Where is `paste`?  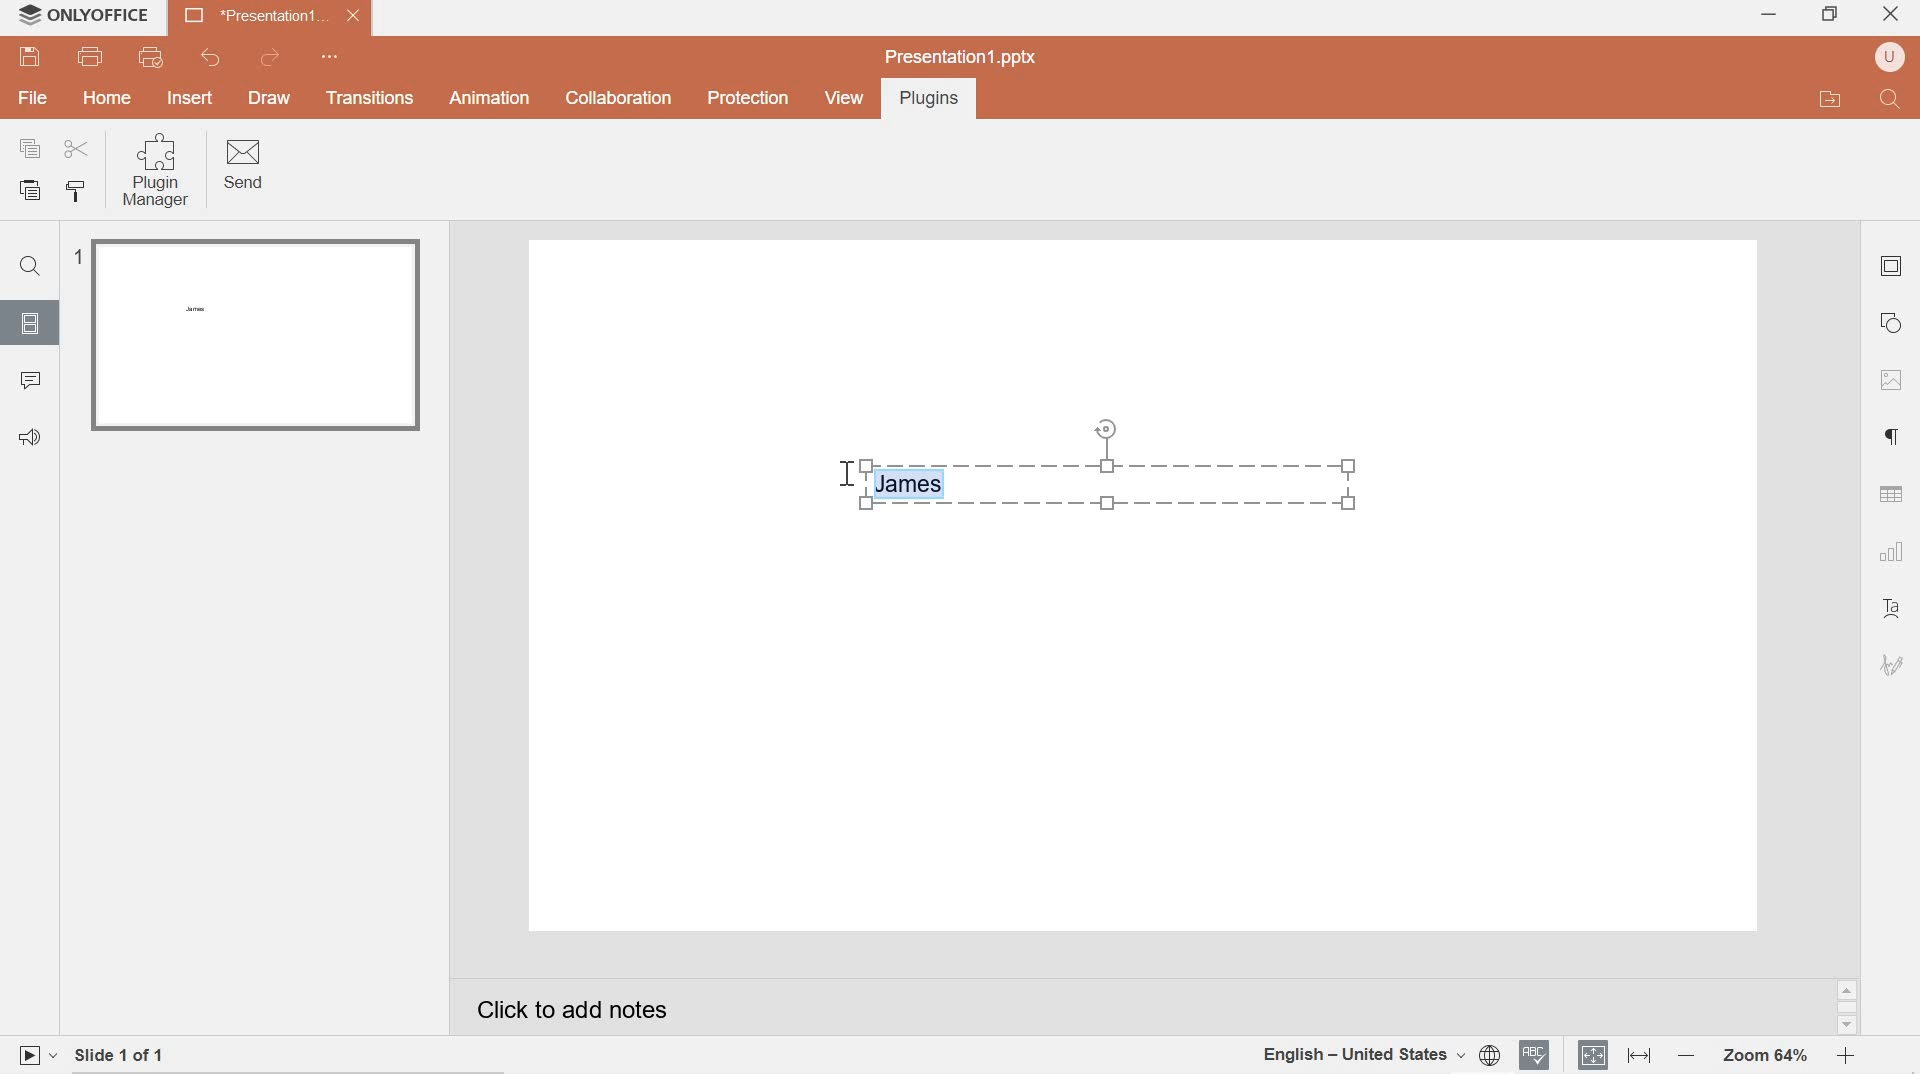 paste is located at coordinates (34, 191).